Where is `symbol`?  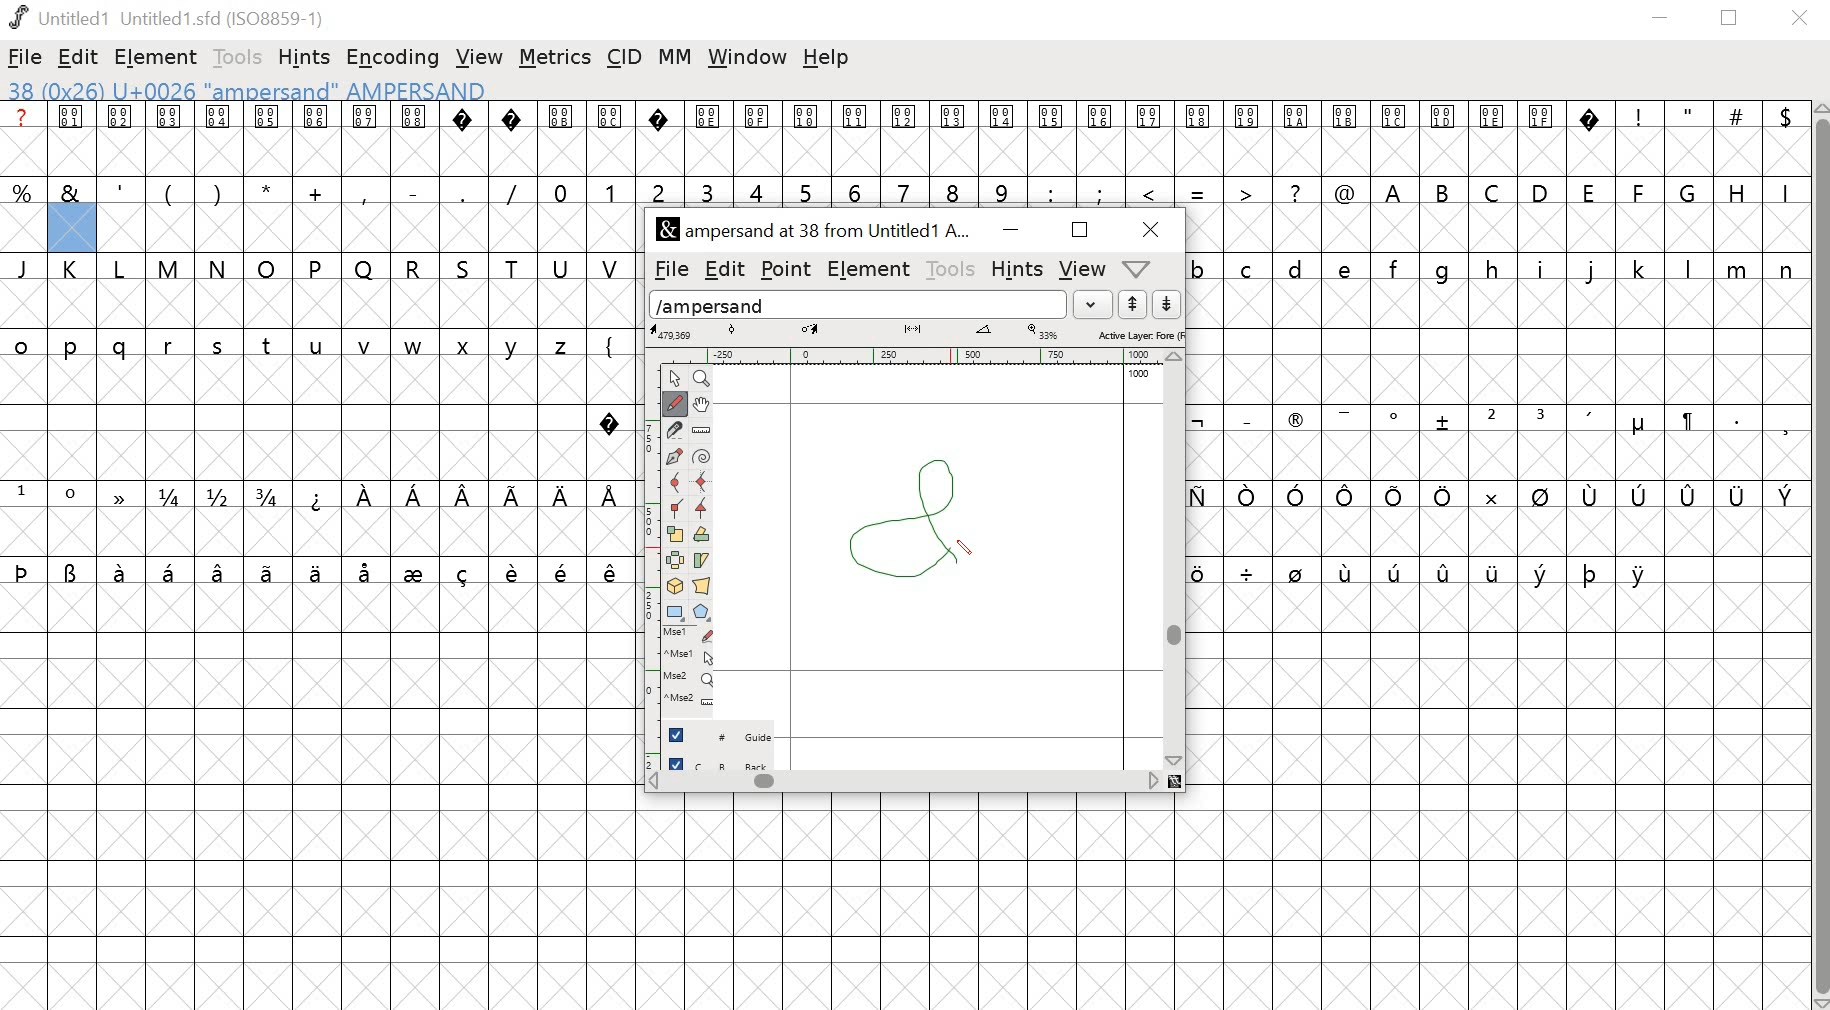 symbol is located at coordinates (23, 570).